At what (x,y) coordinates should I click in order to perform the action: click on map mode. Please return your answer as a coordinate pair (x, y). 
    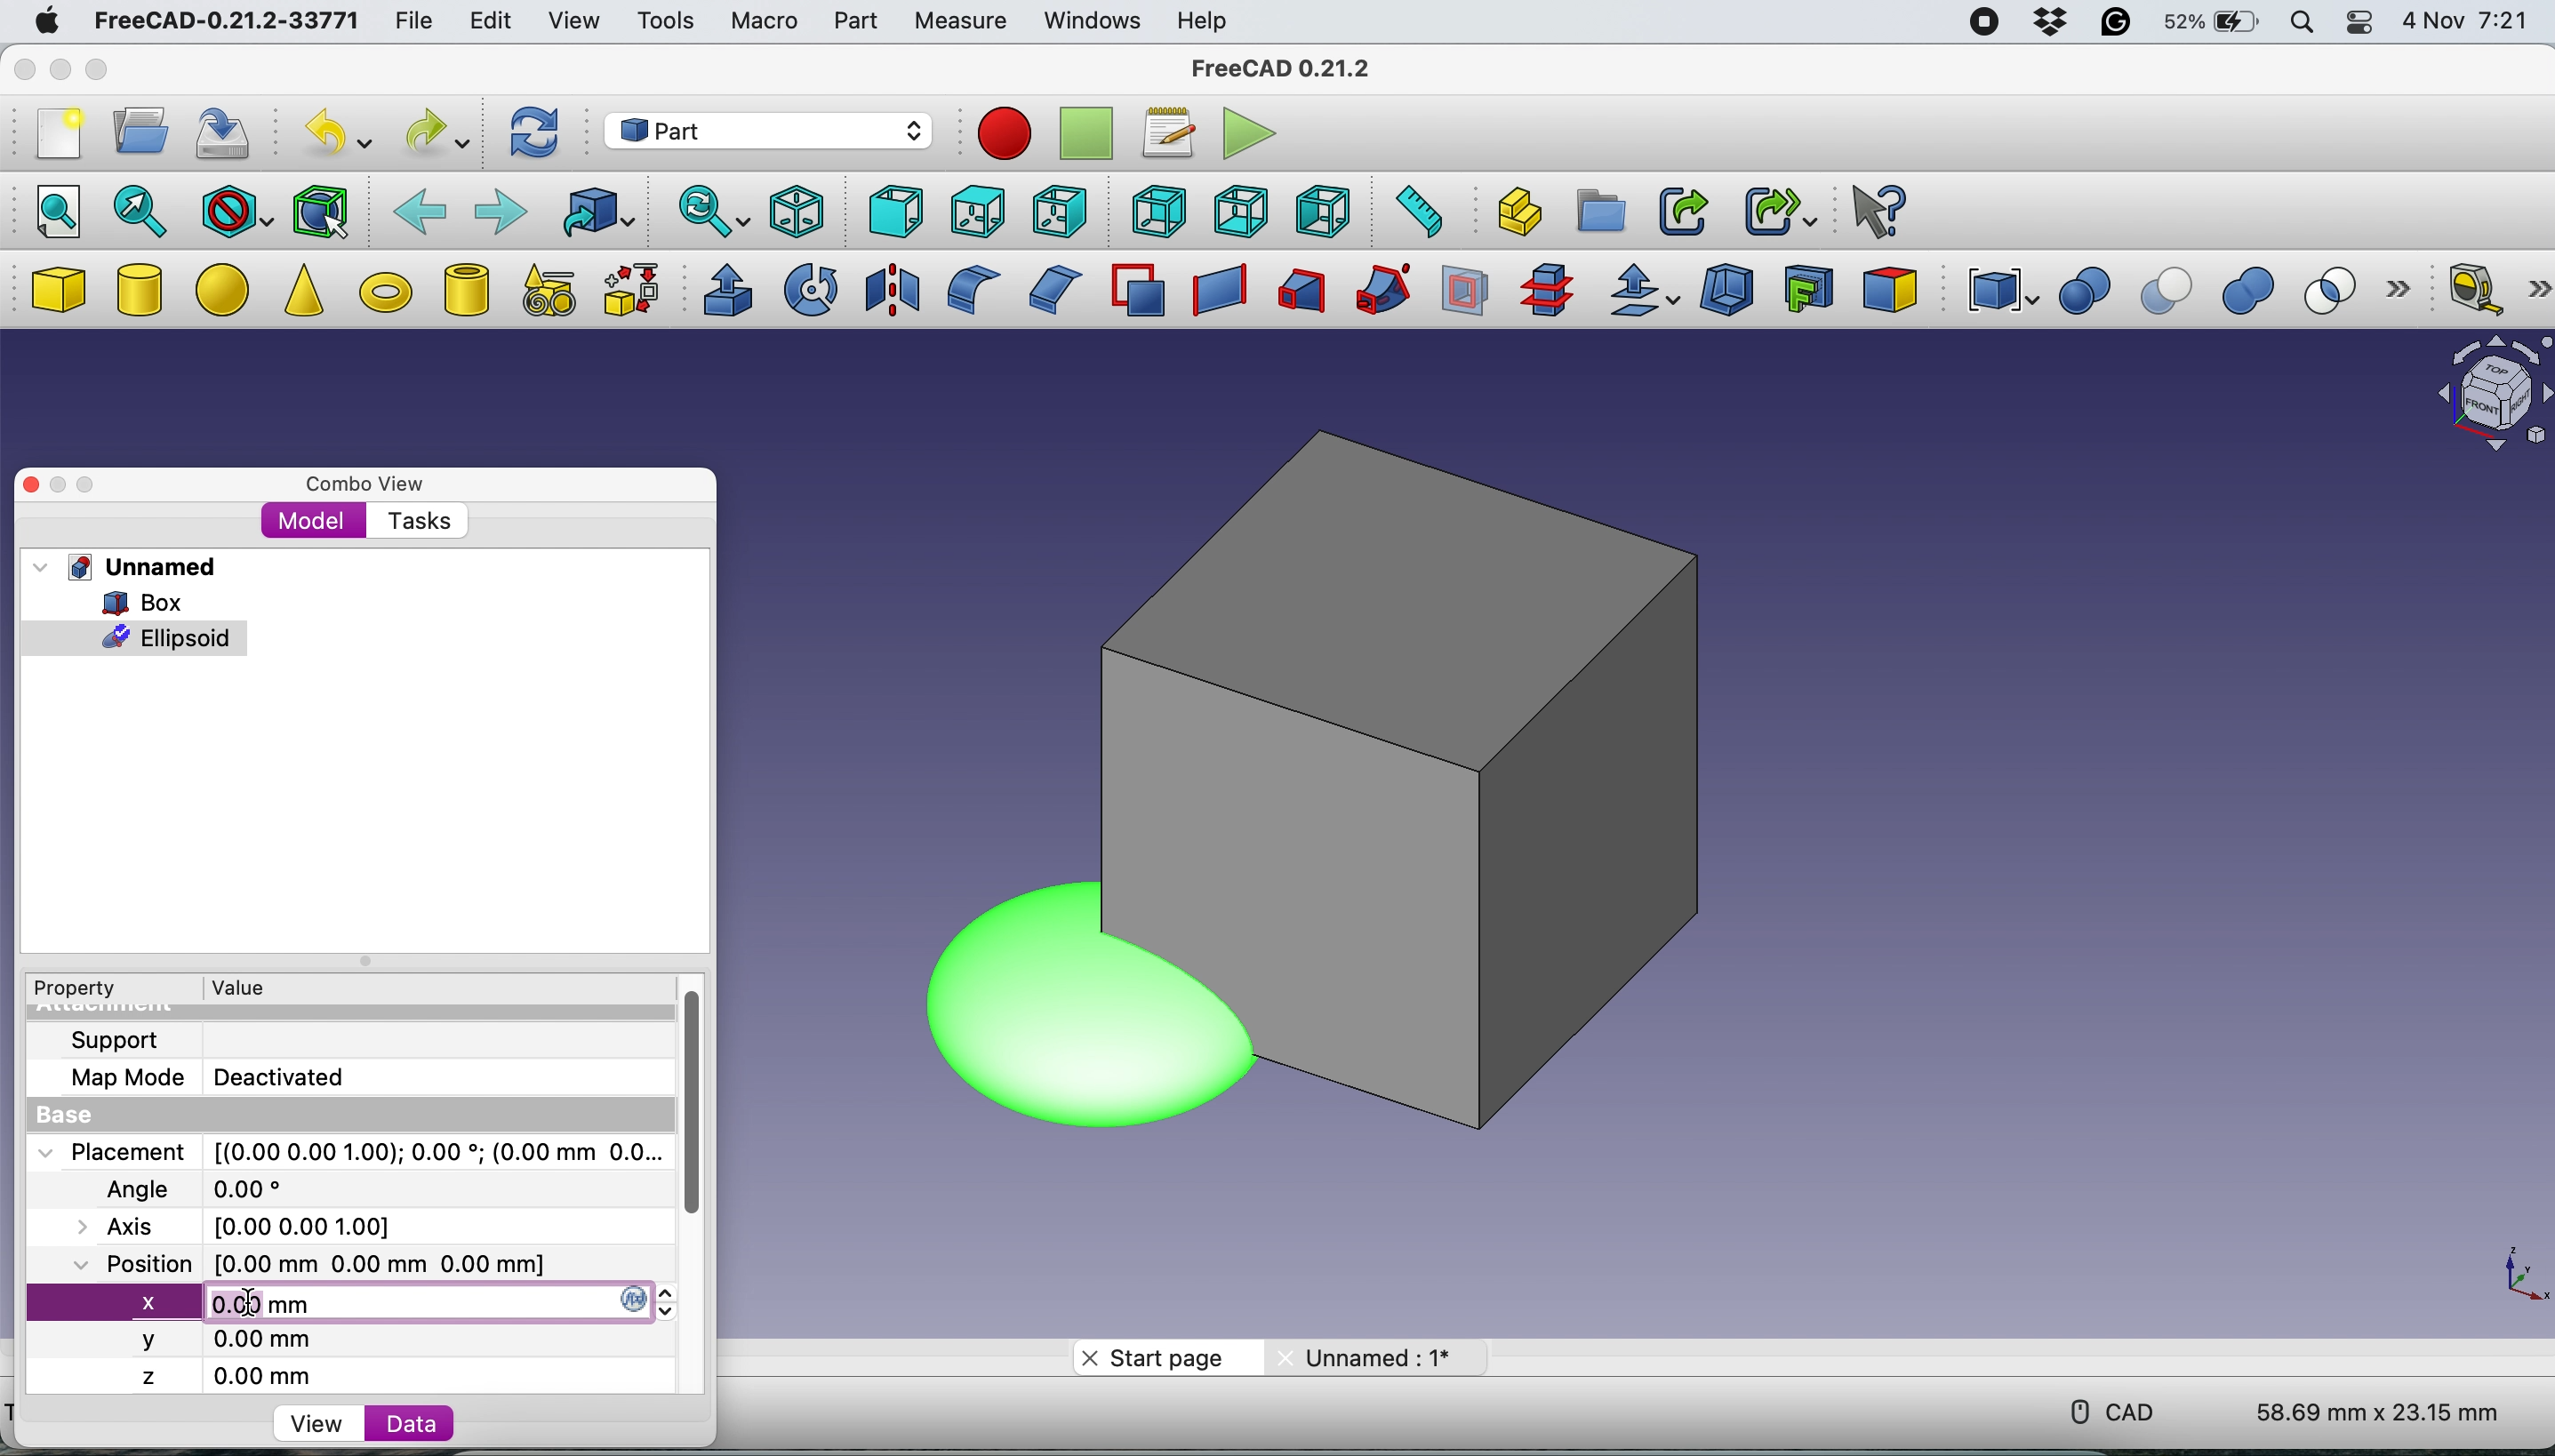
    Looking at the image, I should click on (120, 1081).